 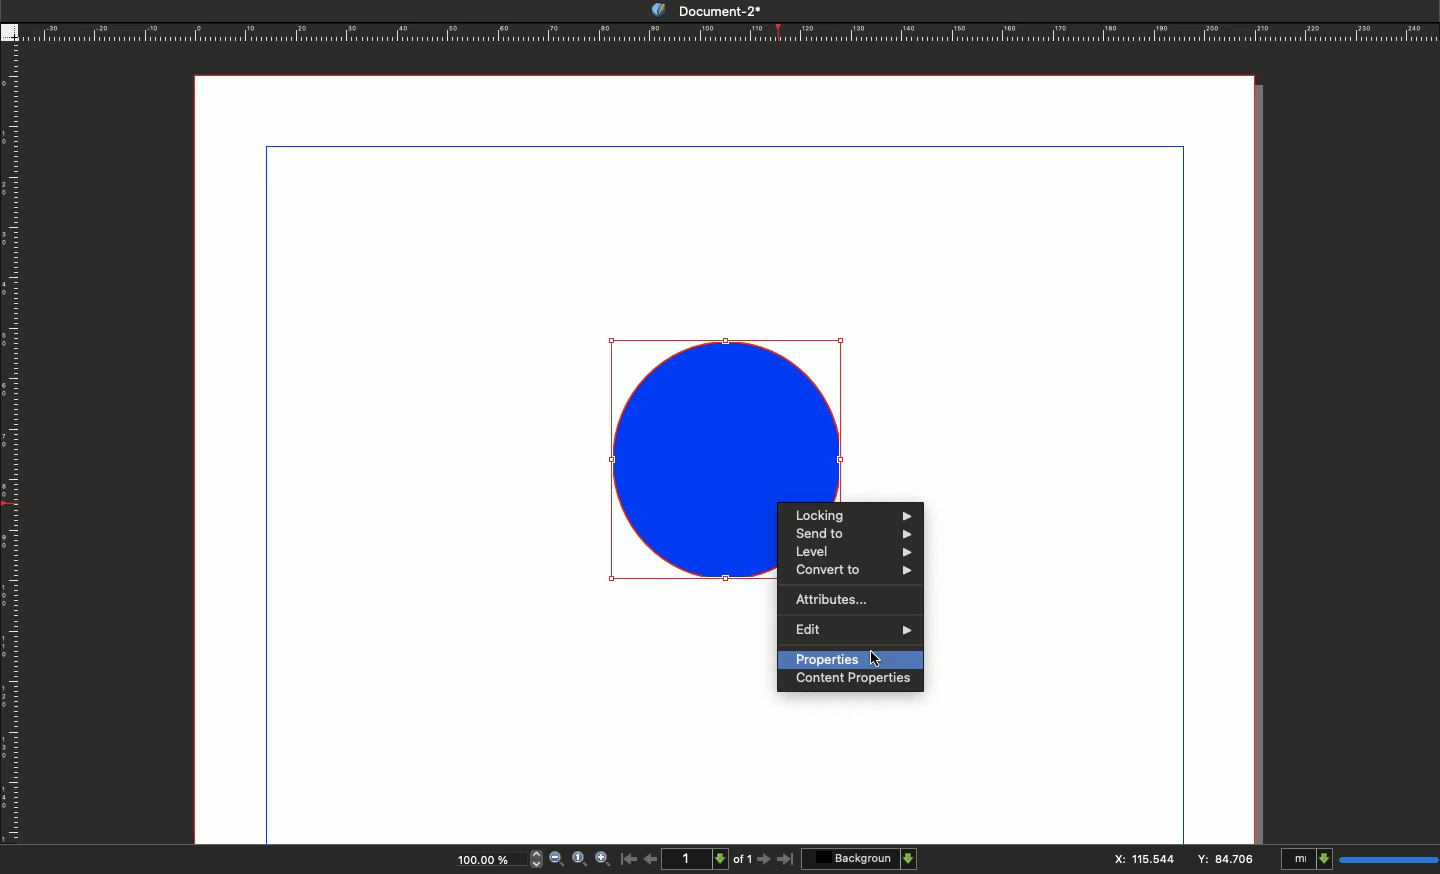 I want to click on cursor, so click(x=877, y=659).